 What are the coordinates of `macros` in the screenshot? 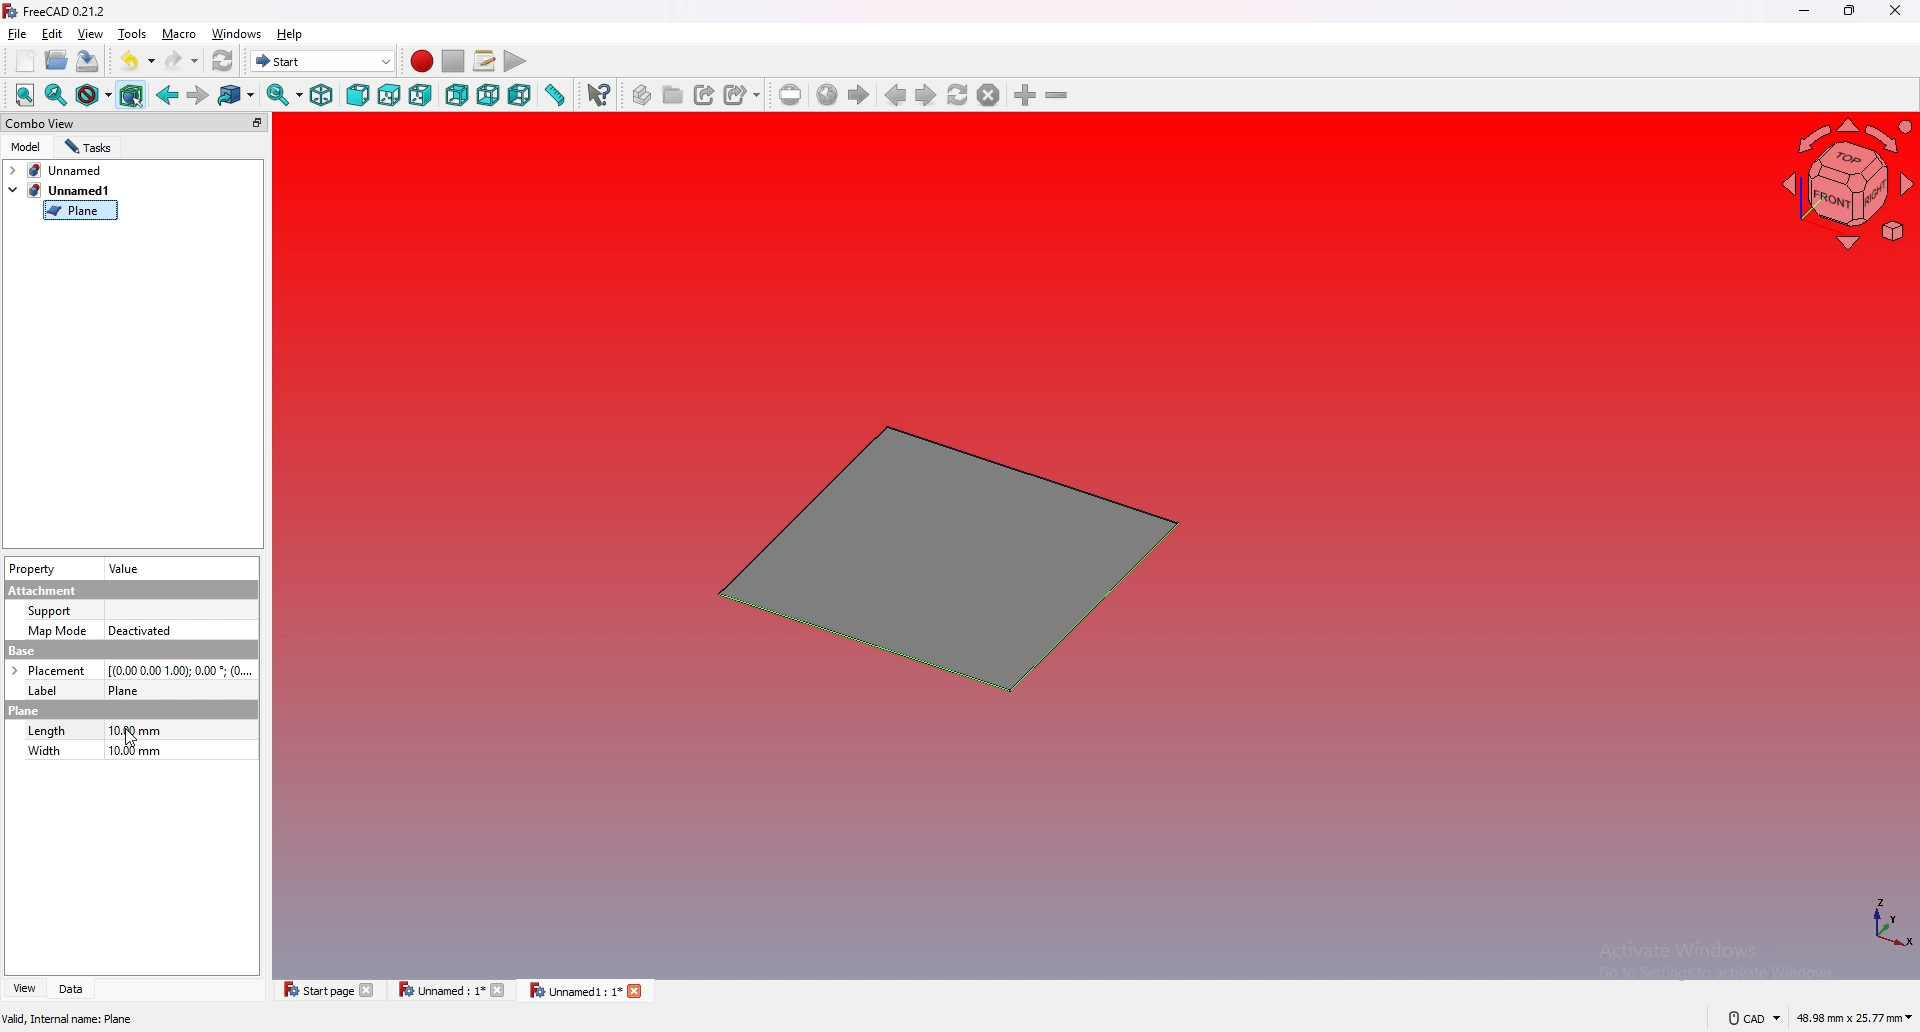 It's located at (485, 60).